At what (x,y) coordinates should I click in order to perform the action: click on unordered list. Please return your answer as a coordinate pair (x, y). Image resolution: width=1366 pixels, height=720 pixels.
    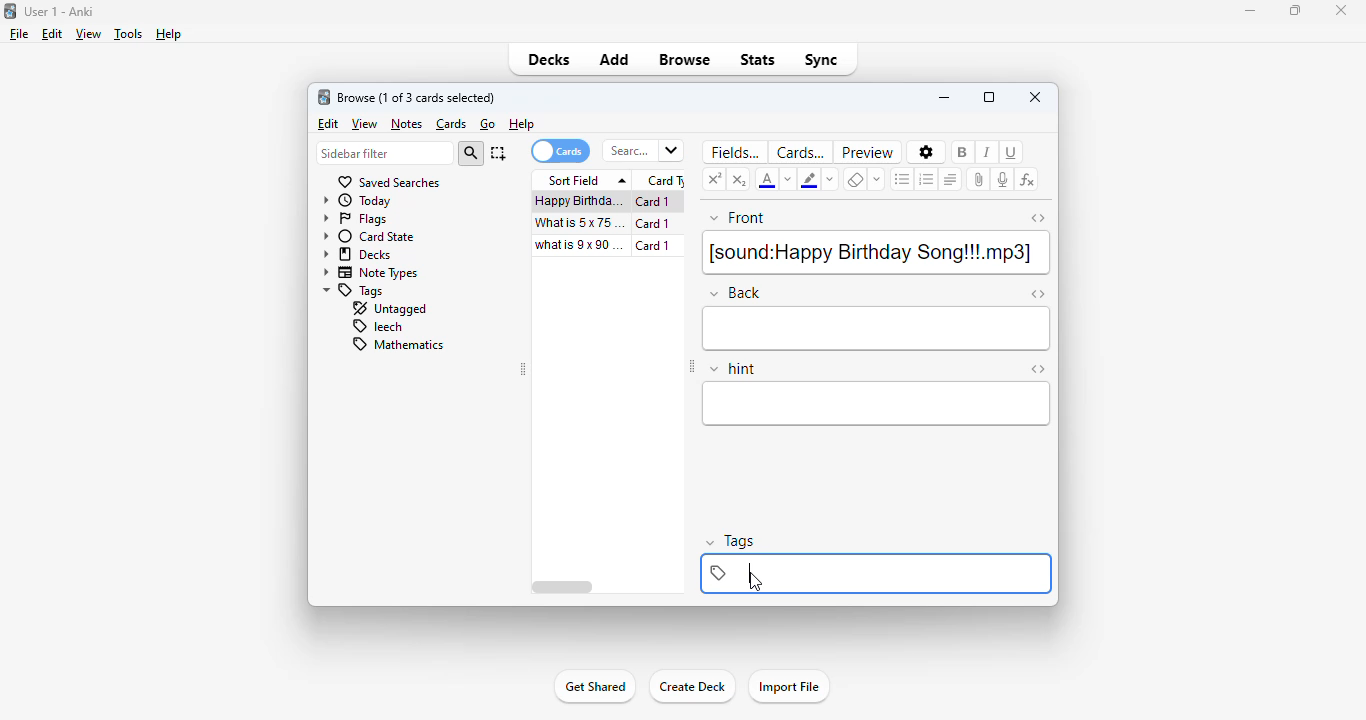
    Looking at the image, I should click on (903, 179).